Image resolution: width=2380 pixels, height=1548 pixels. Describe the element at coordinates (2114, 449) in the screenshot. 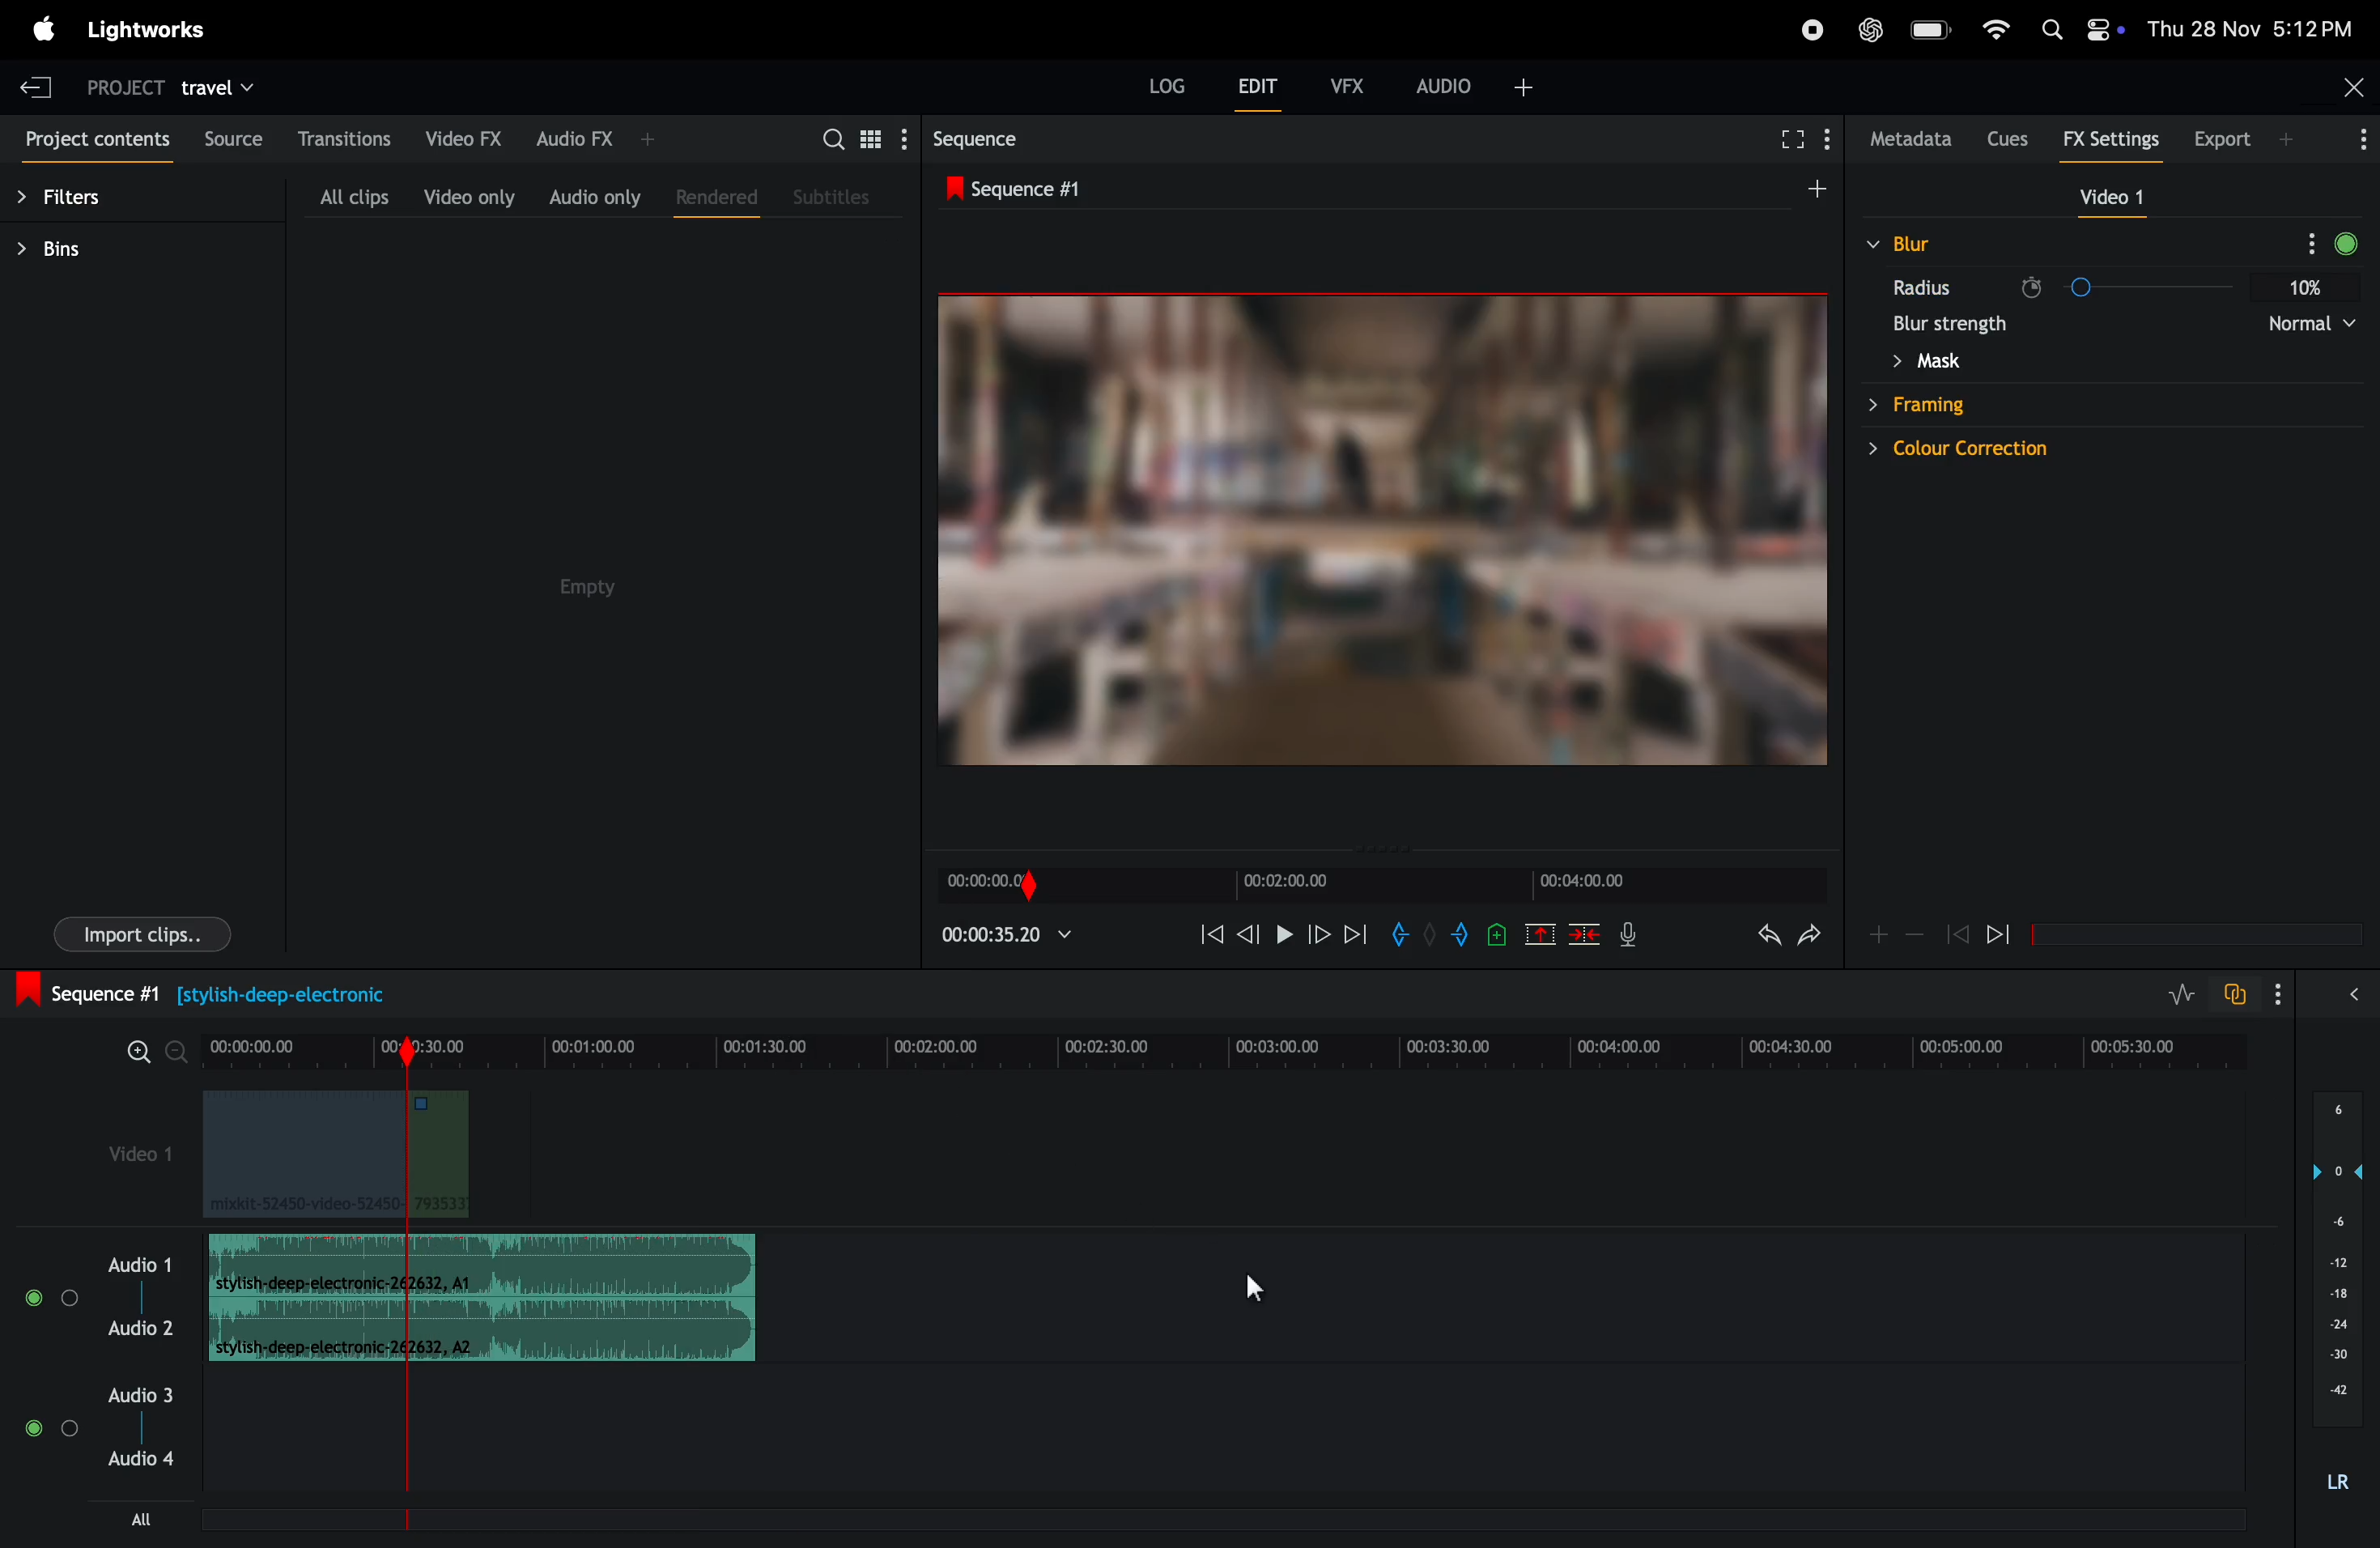

I see `colour correction` at that location.